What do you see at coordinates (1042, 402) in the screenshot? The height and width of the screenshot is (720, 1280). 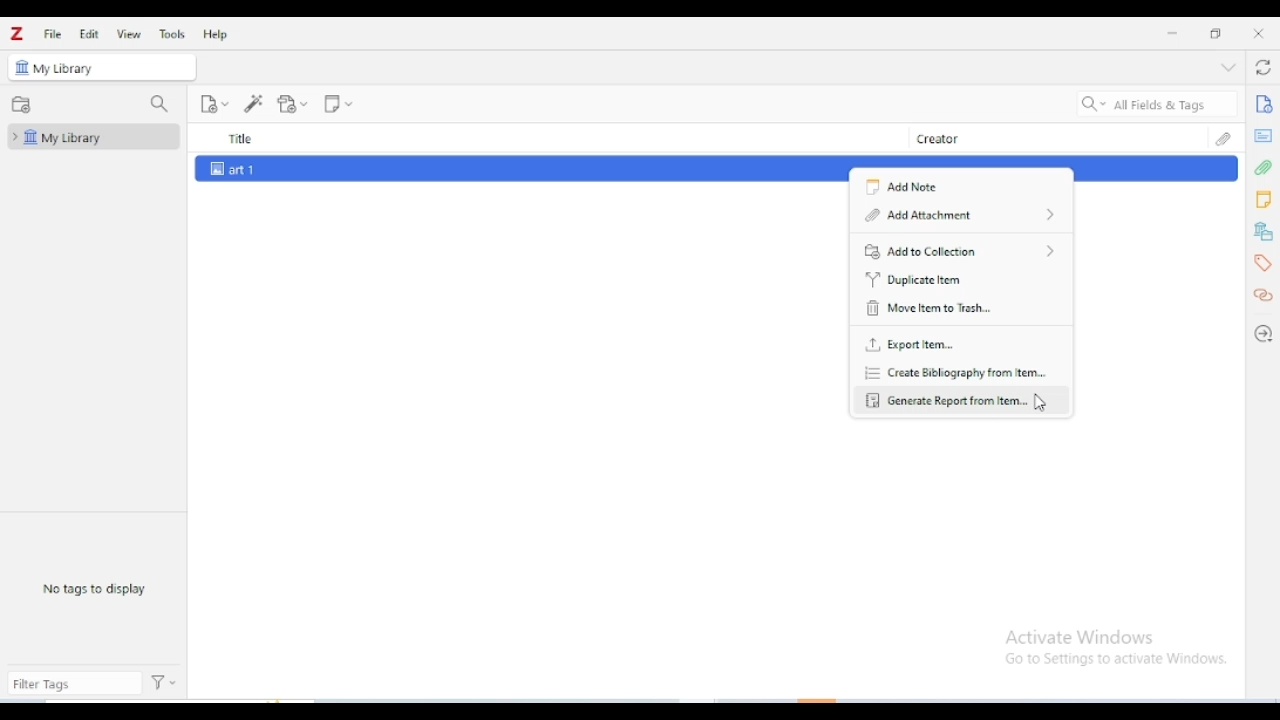 I see `cursor` at bounding box center [1042, 402].